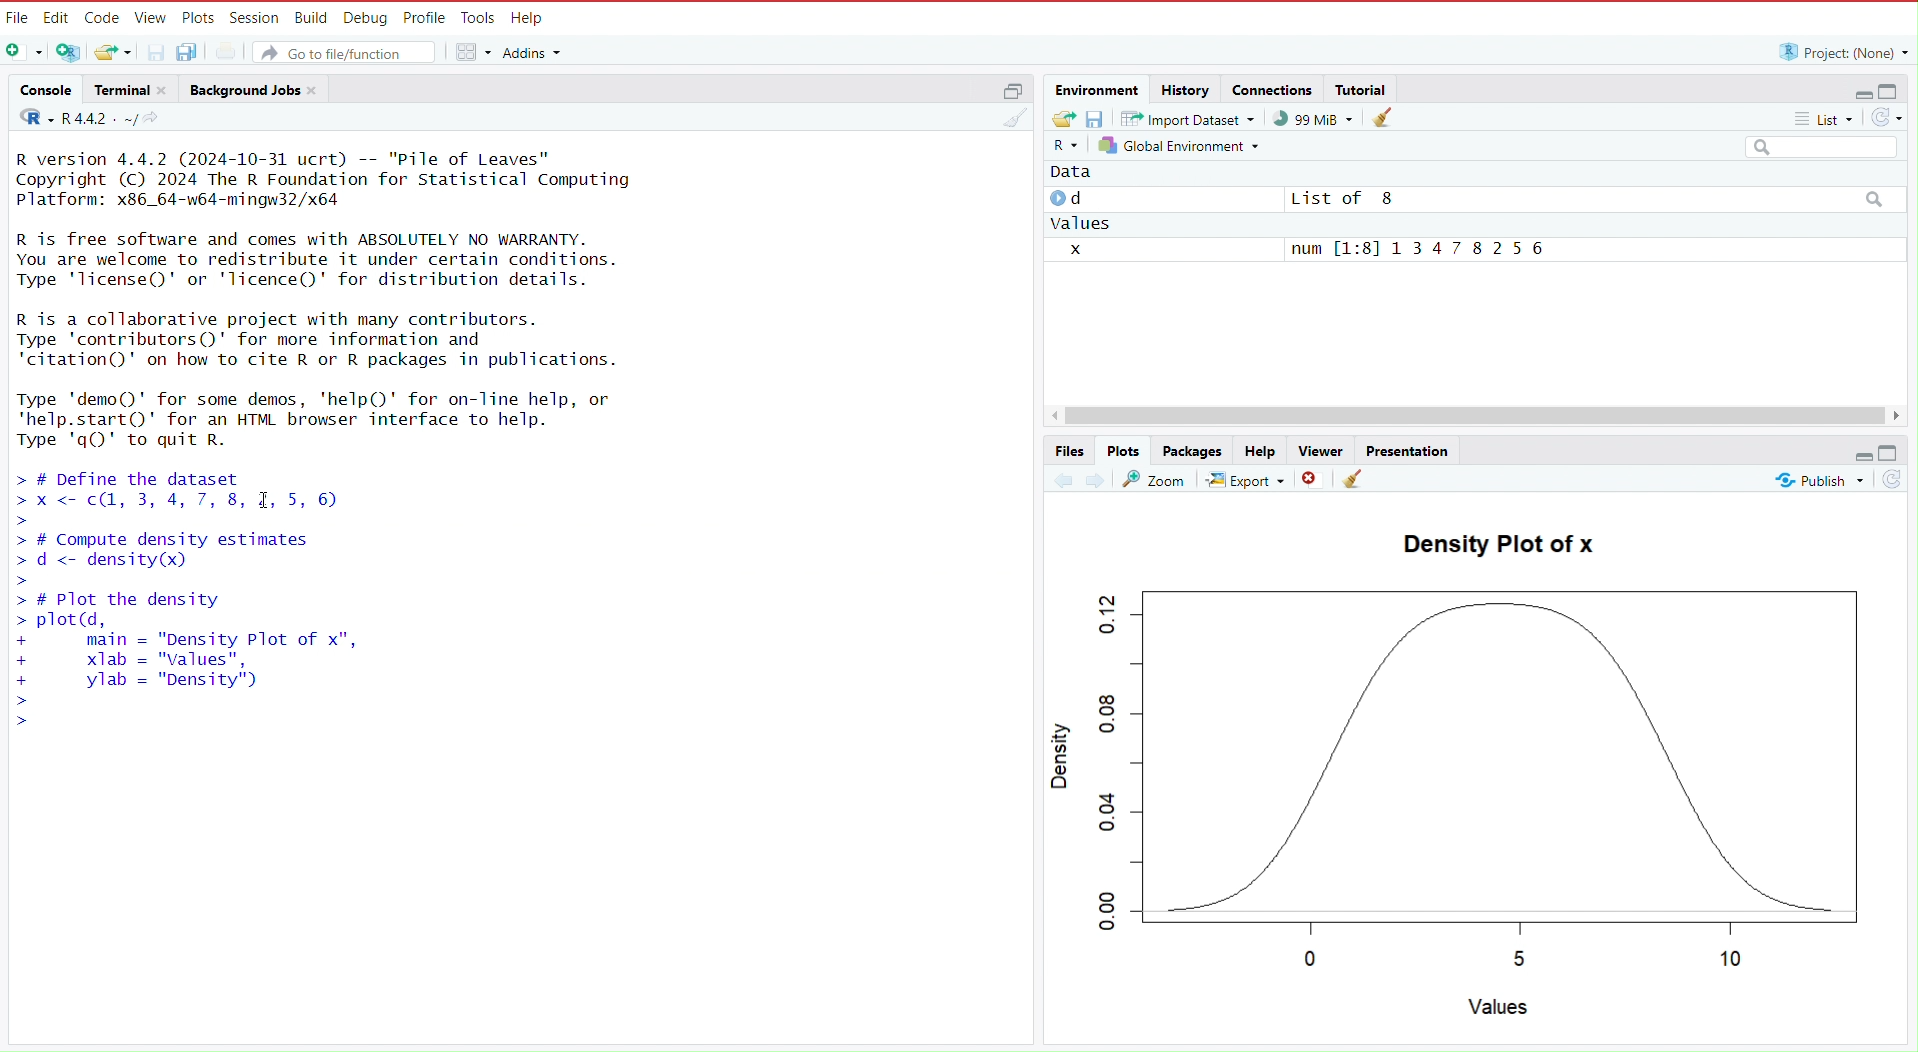 The image size is (1918, 1052). Describe the element at coordinates (1058, 479) in the screenshot. I see `previous plot` at that location.